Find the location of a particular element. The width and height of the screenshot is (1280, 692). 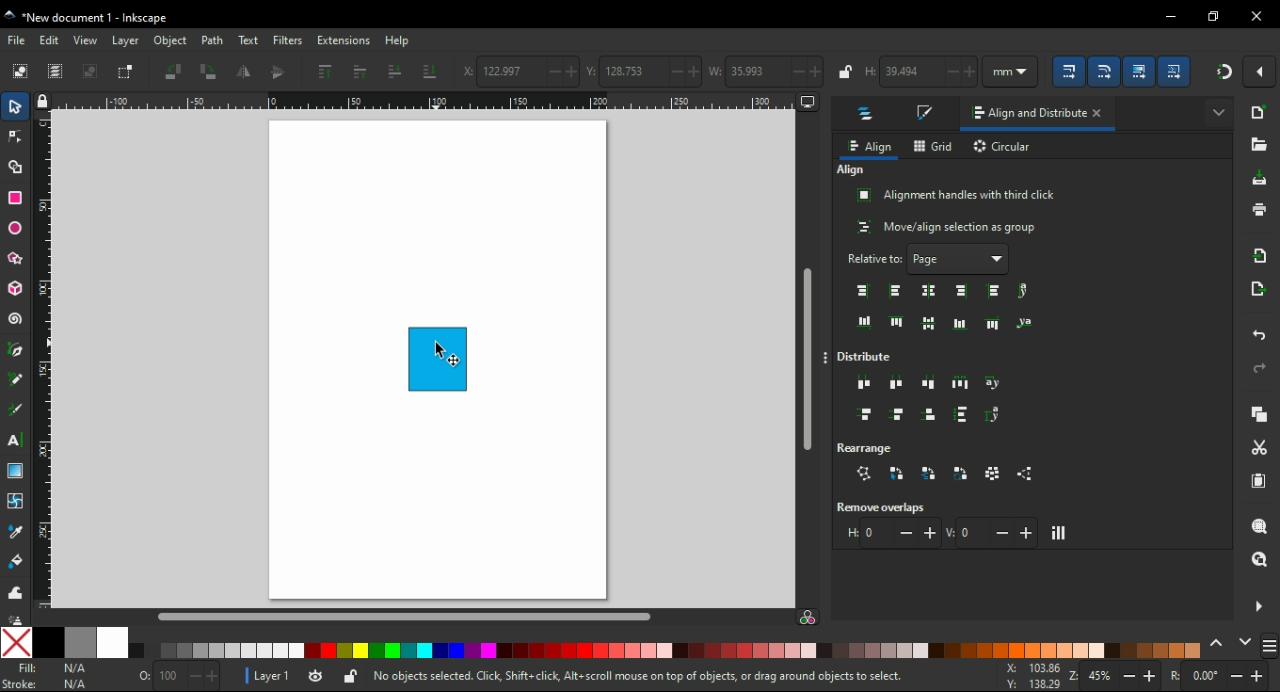

spiral tool is located at coordinates (18, 321).